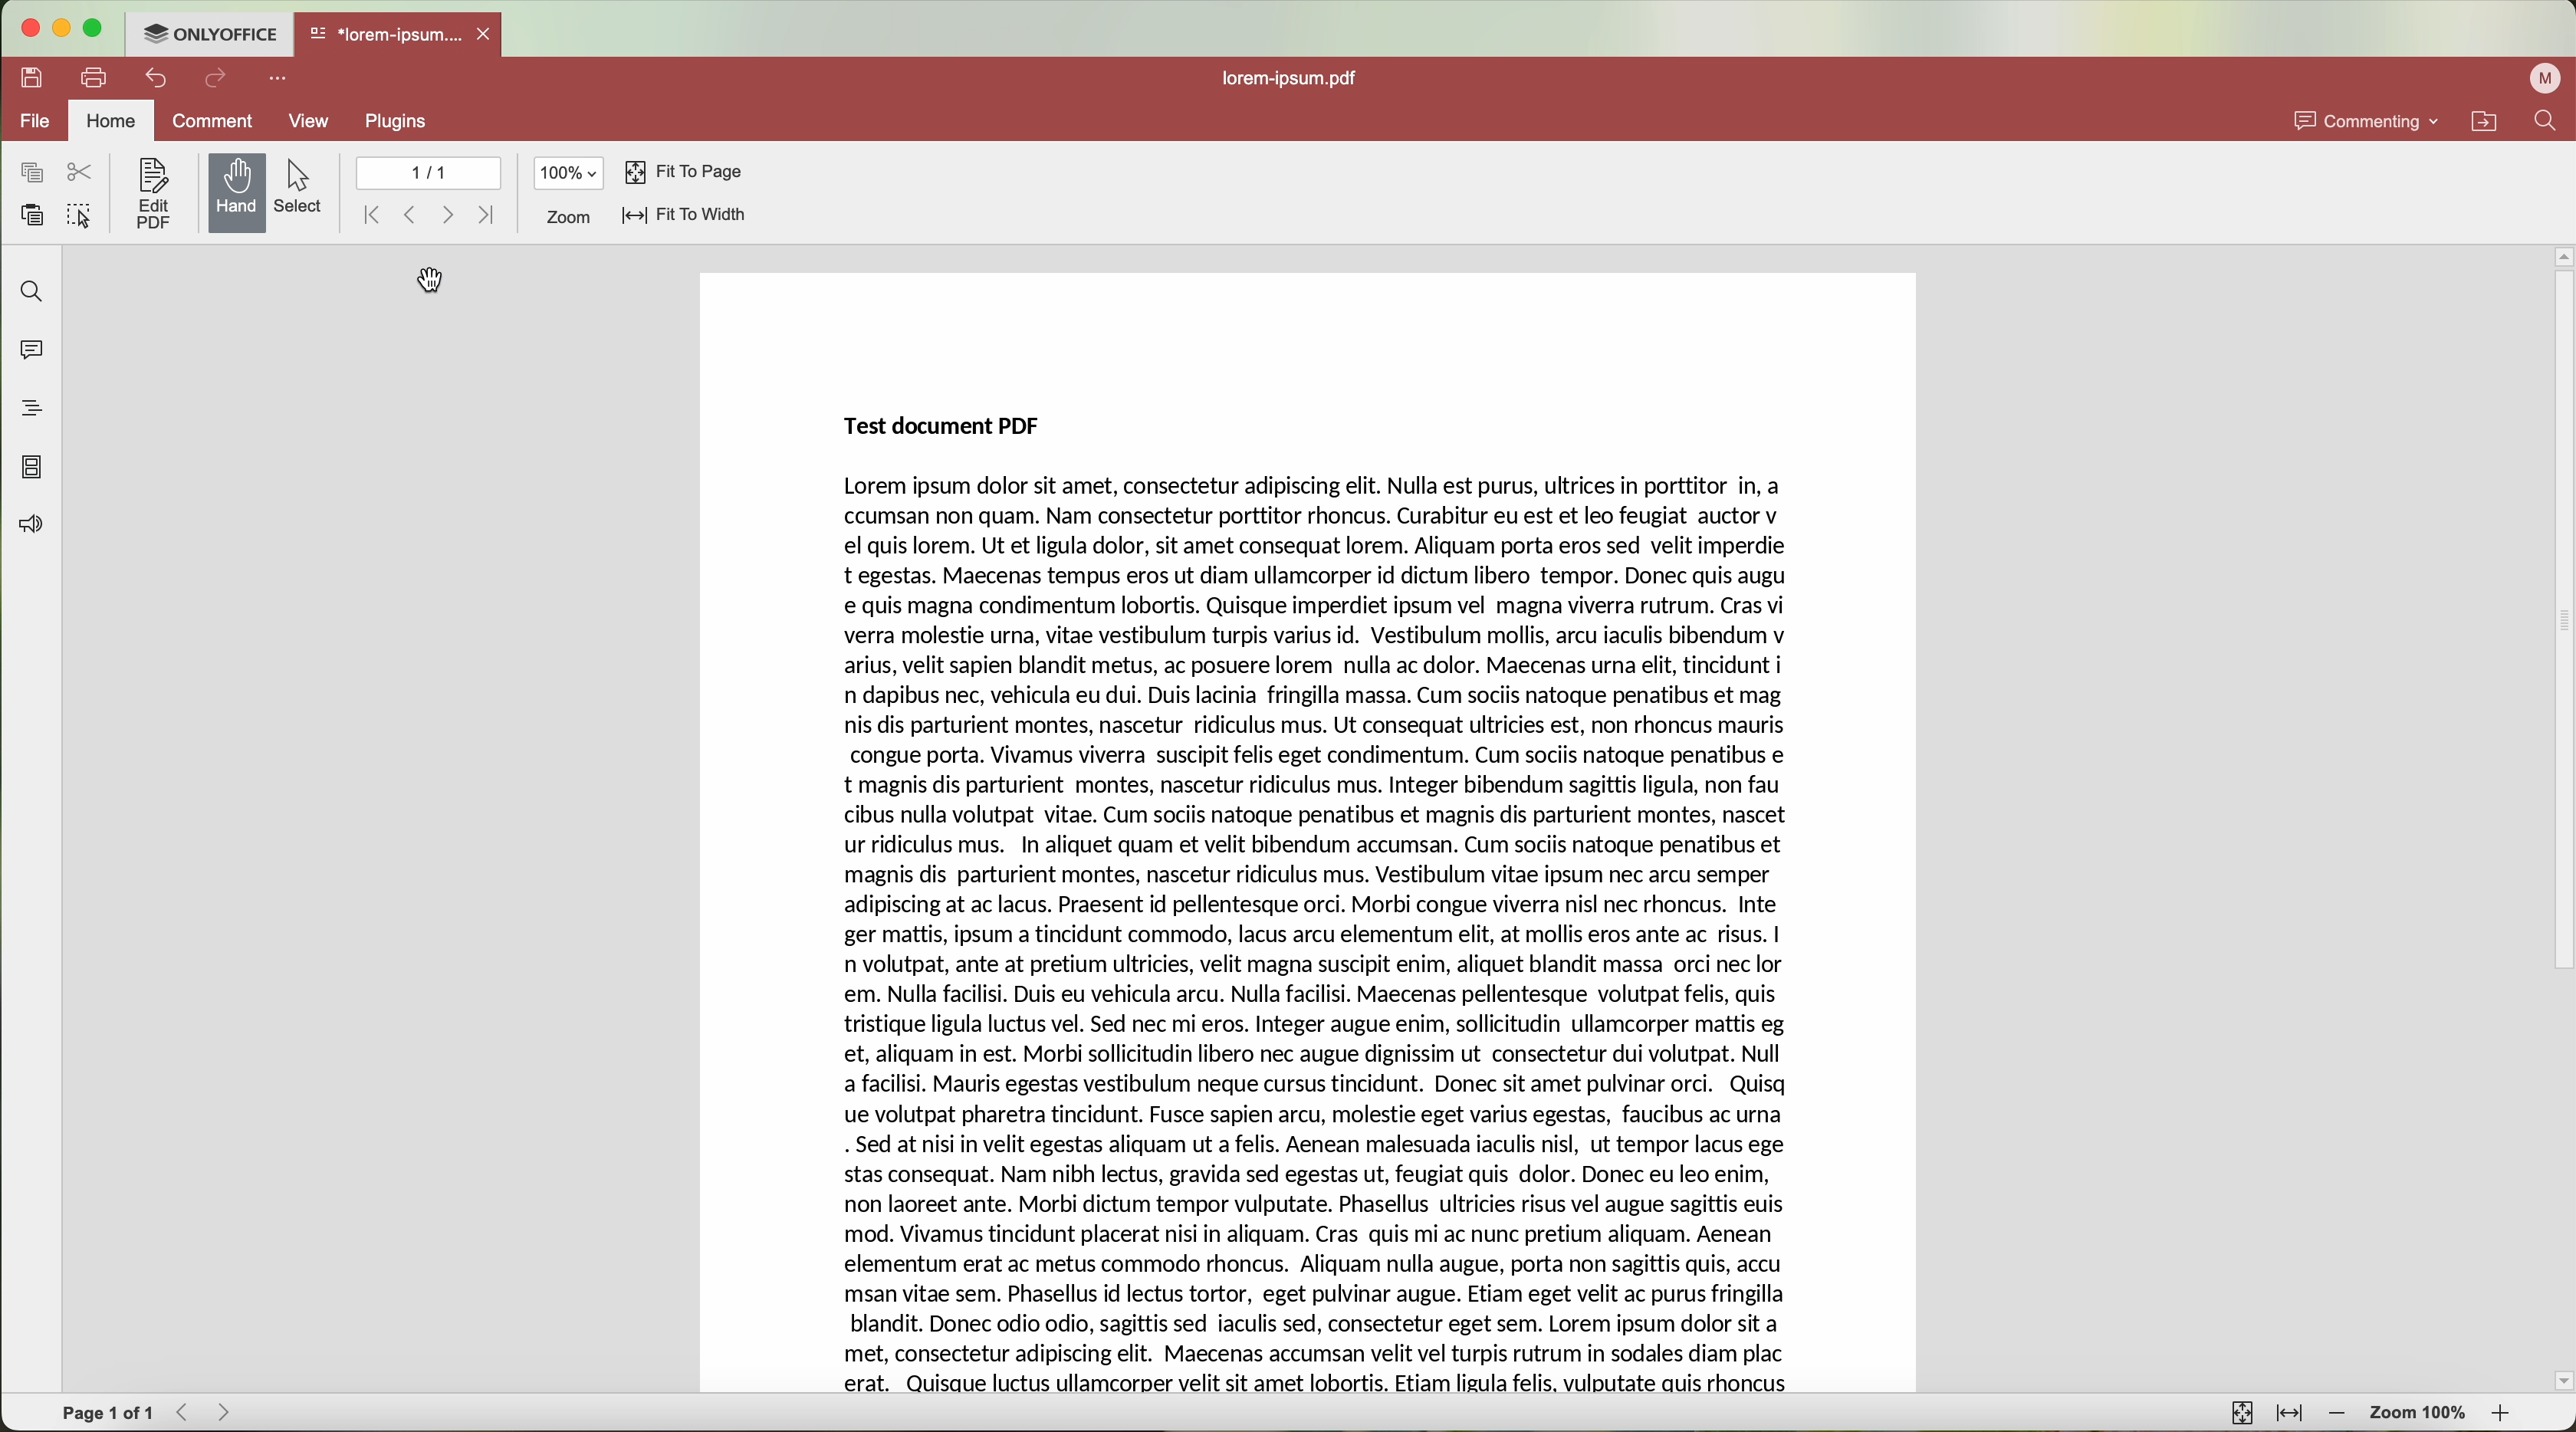  Describe the element at coordinates (277, 79) in the screenshot. I see `customize quick access toolbar` at that location.